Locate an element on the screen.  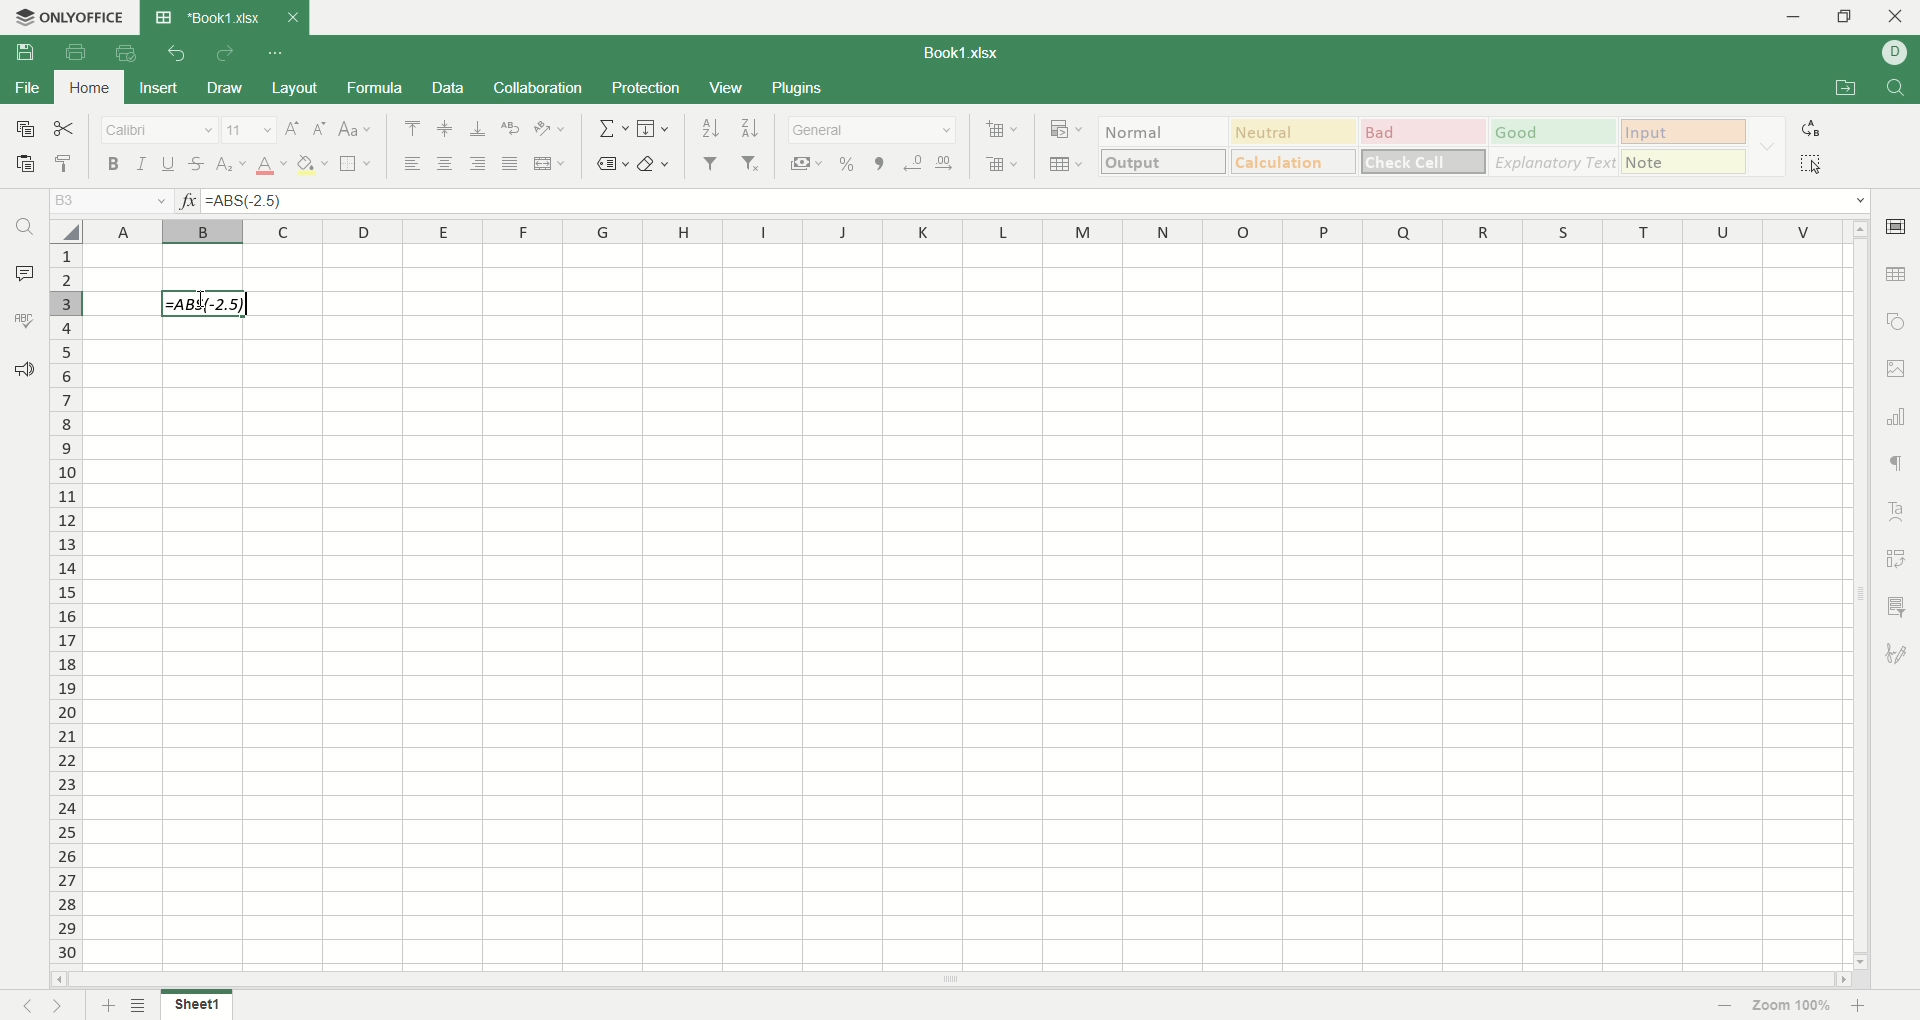
clear is located at coordinates (656, 165).